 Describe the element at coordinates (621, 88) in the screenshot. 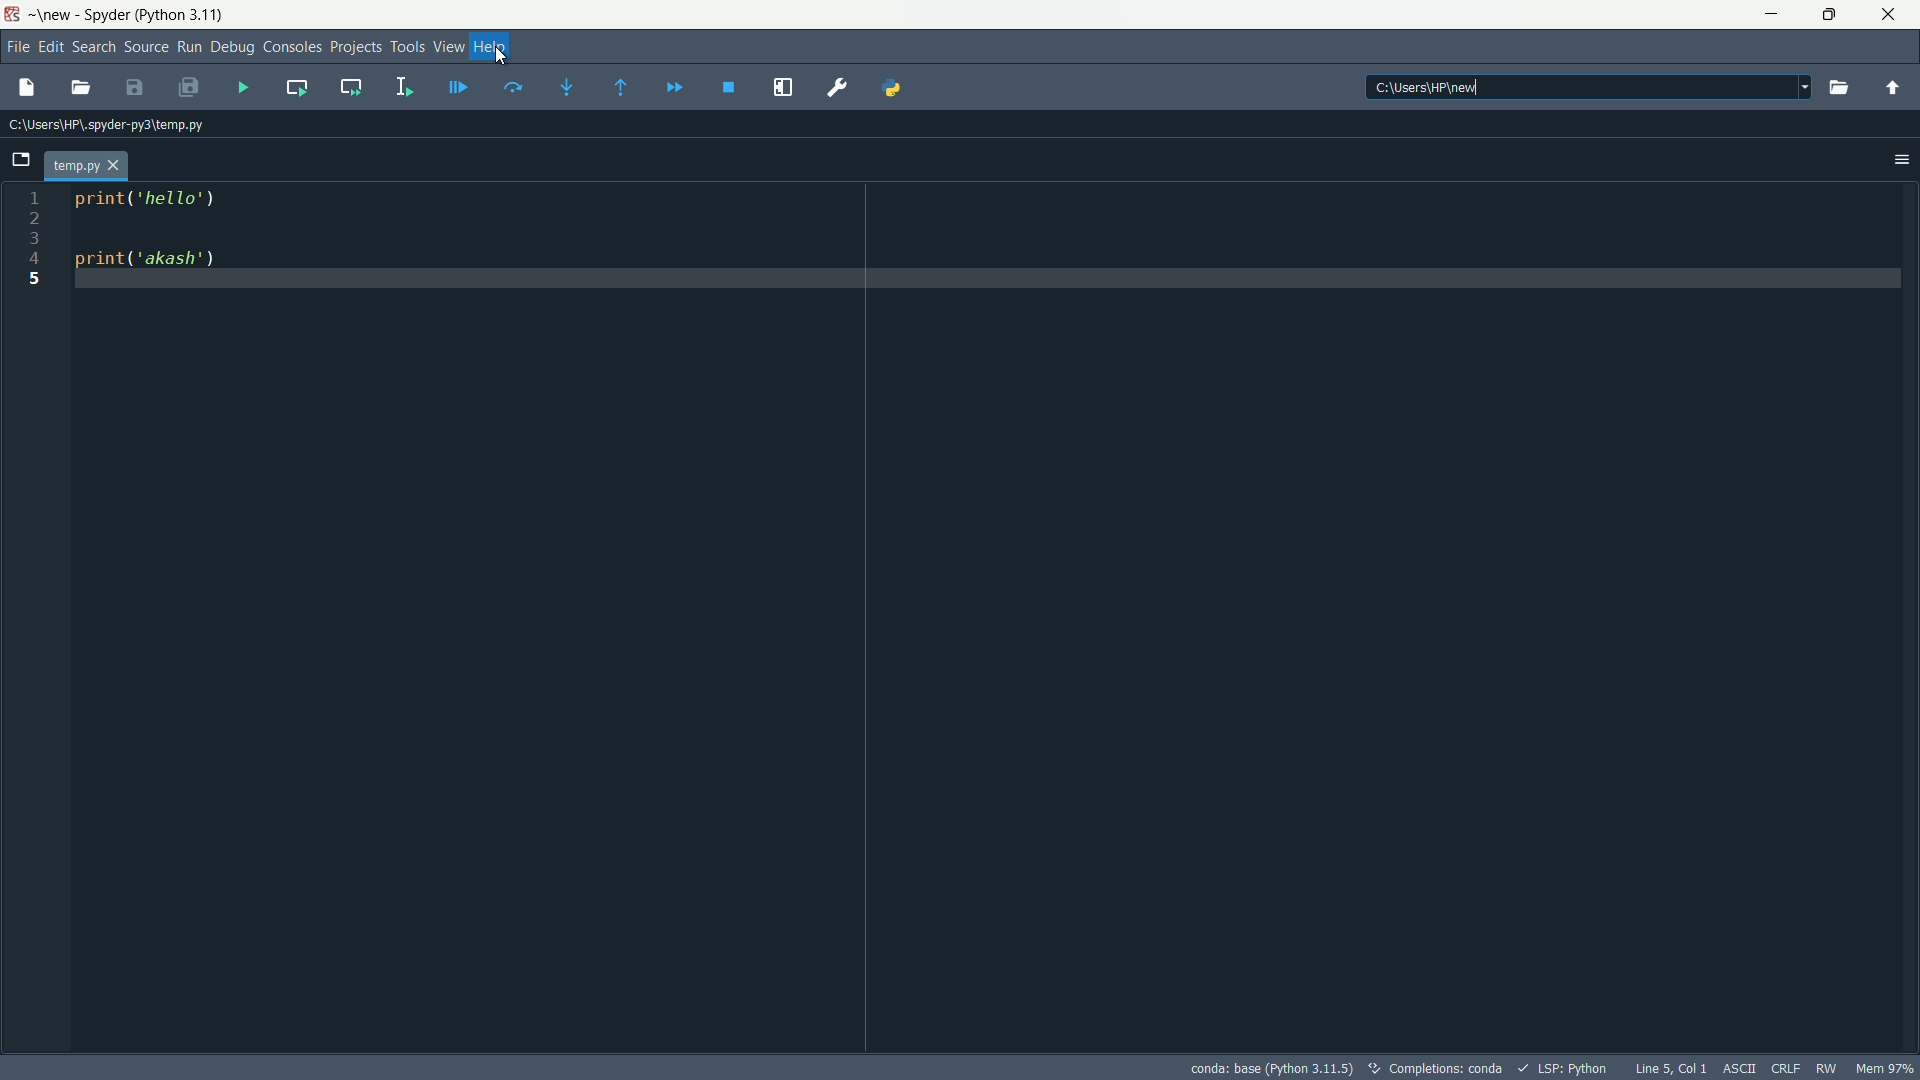

I see `execute until funtion or method returns` at that location.